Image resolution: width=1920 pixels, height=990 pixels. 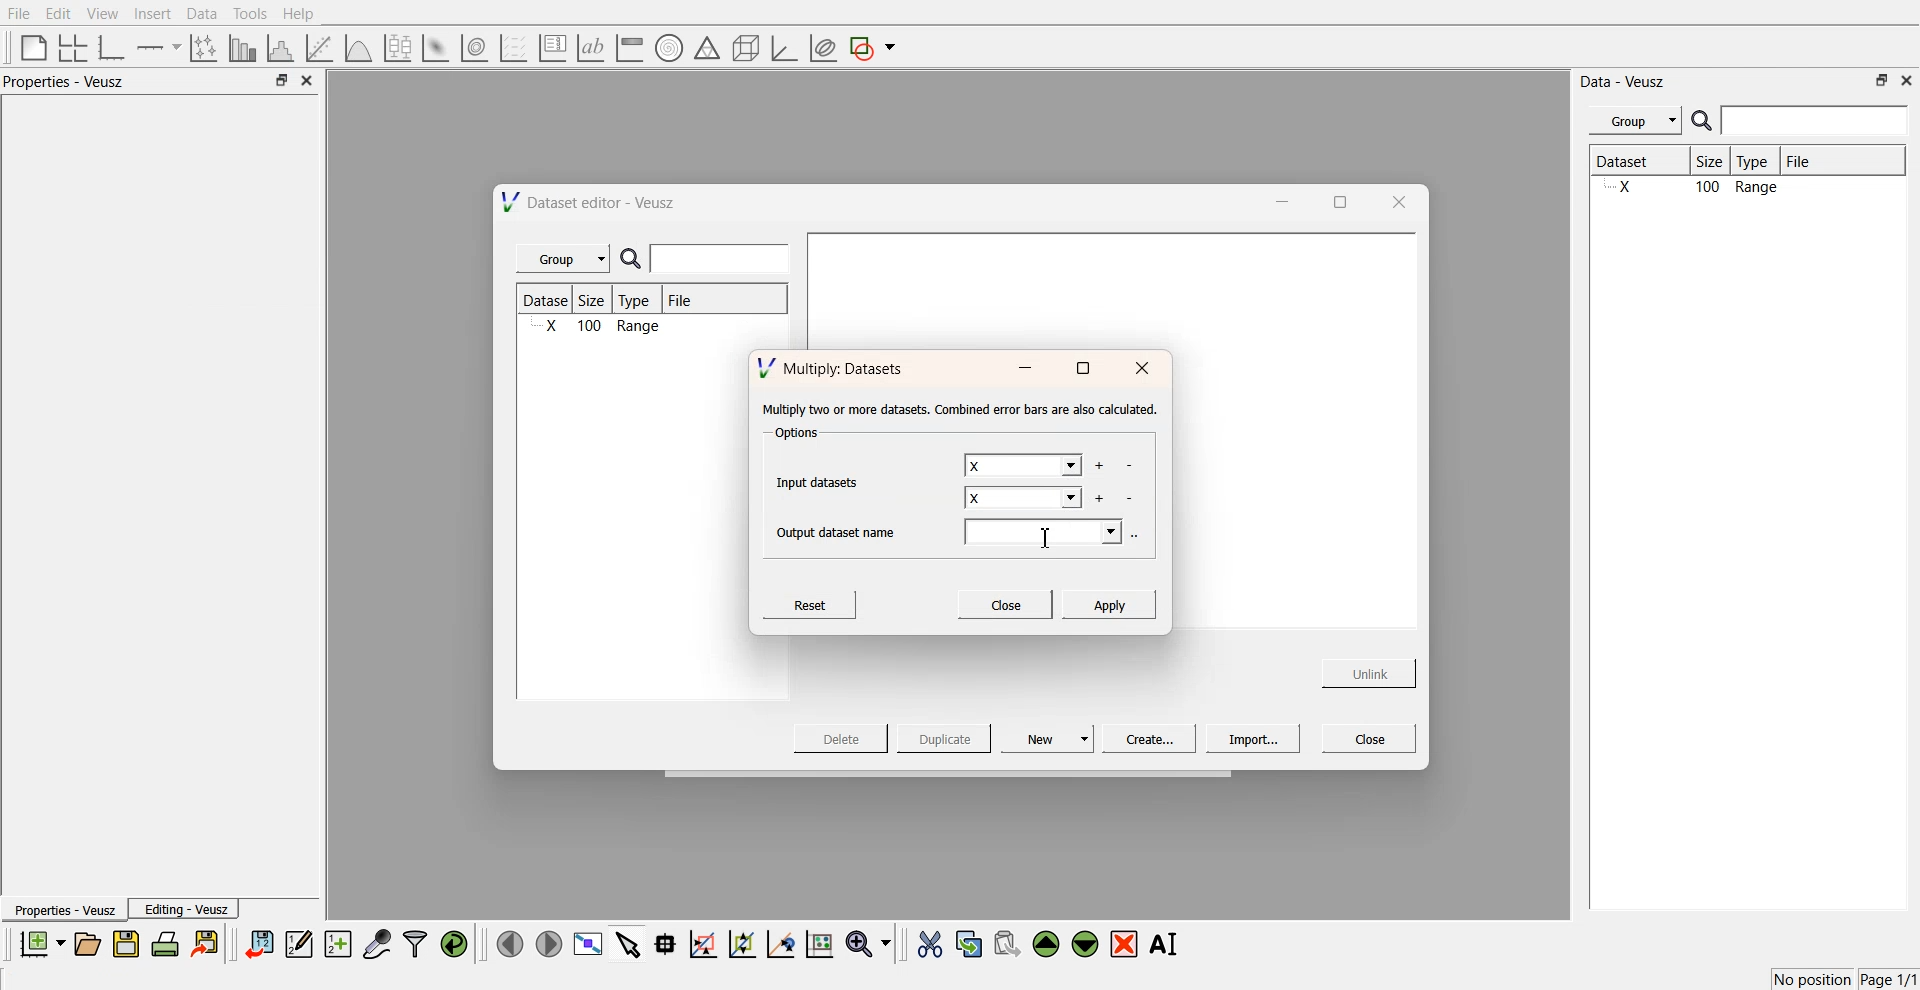 What do you see at coordinates (1704, 120) in the screenshot?
I see `search icon` at bounding box center [1704, 120].